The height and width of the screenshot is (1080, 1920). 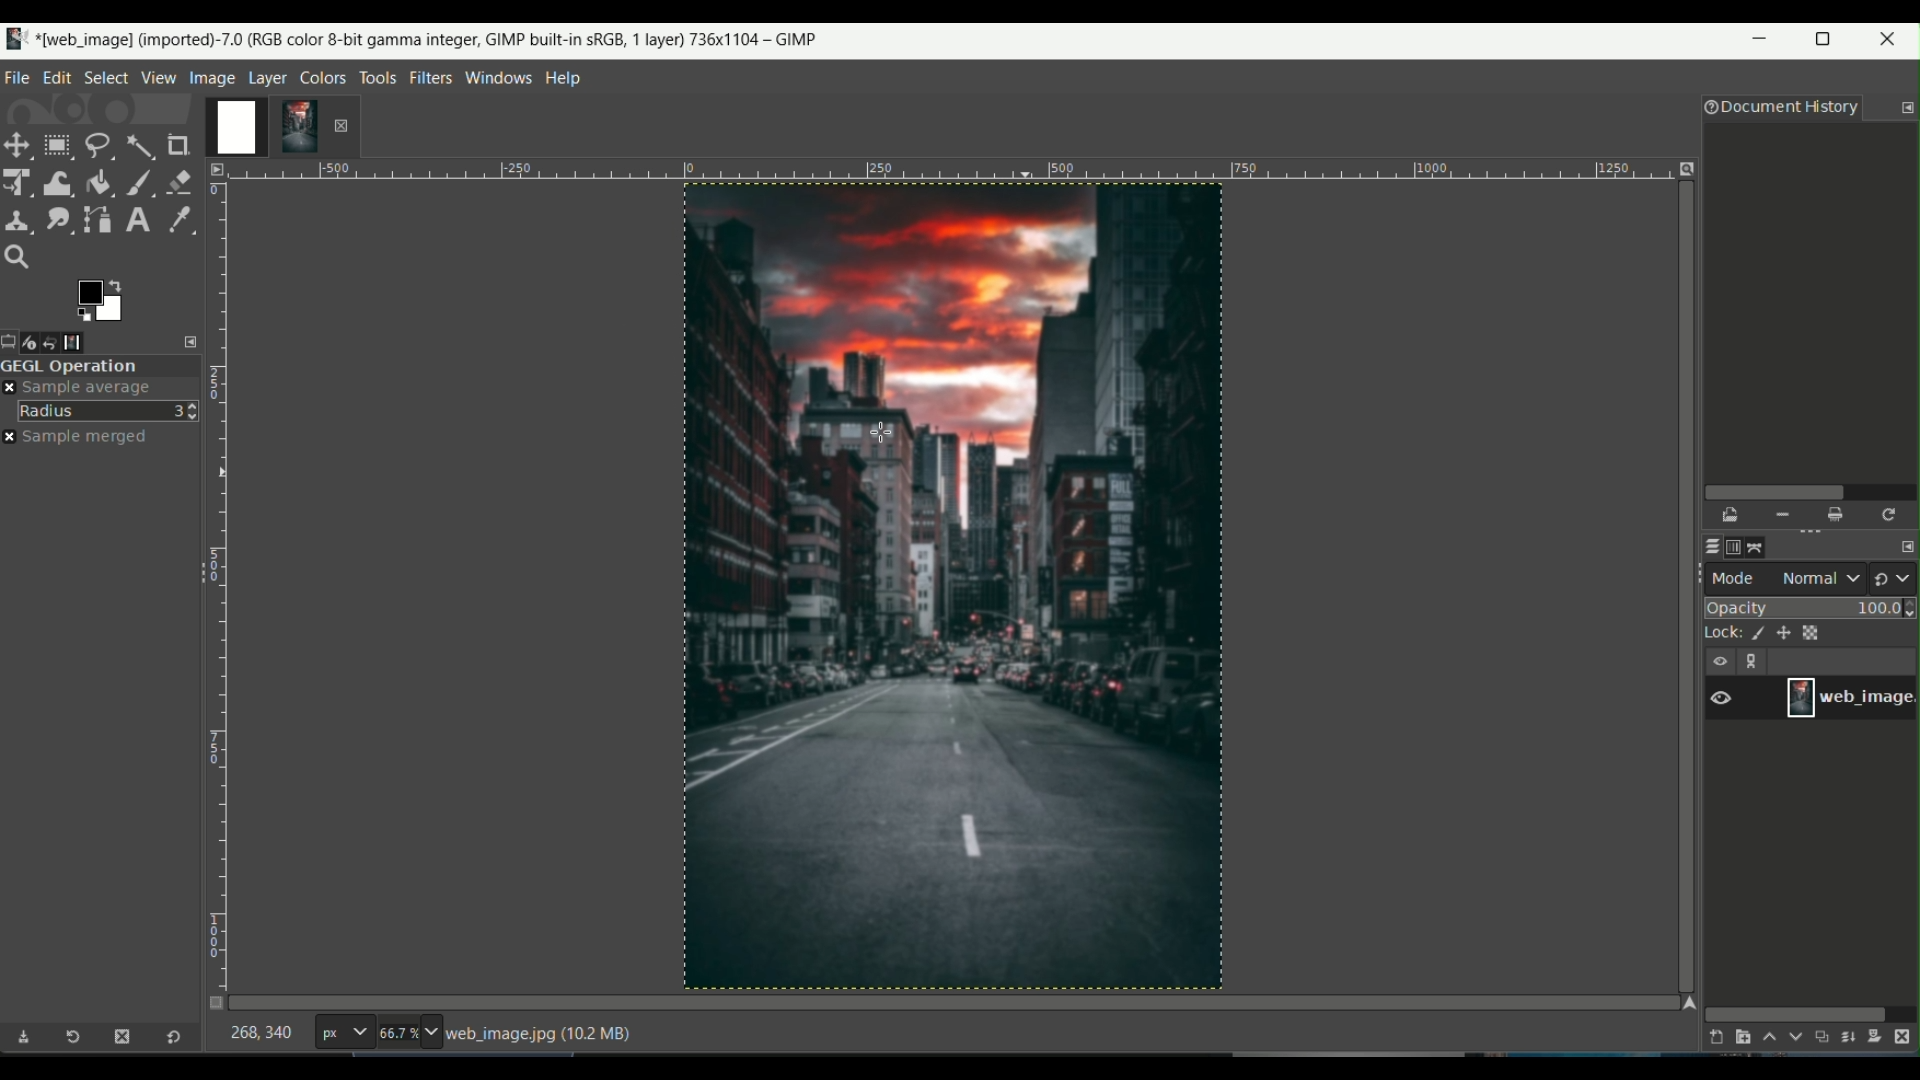 What do you see at coordinates (105, 76) in the screenshot?
I see `select tab` at bounding box center [105, 76].